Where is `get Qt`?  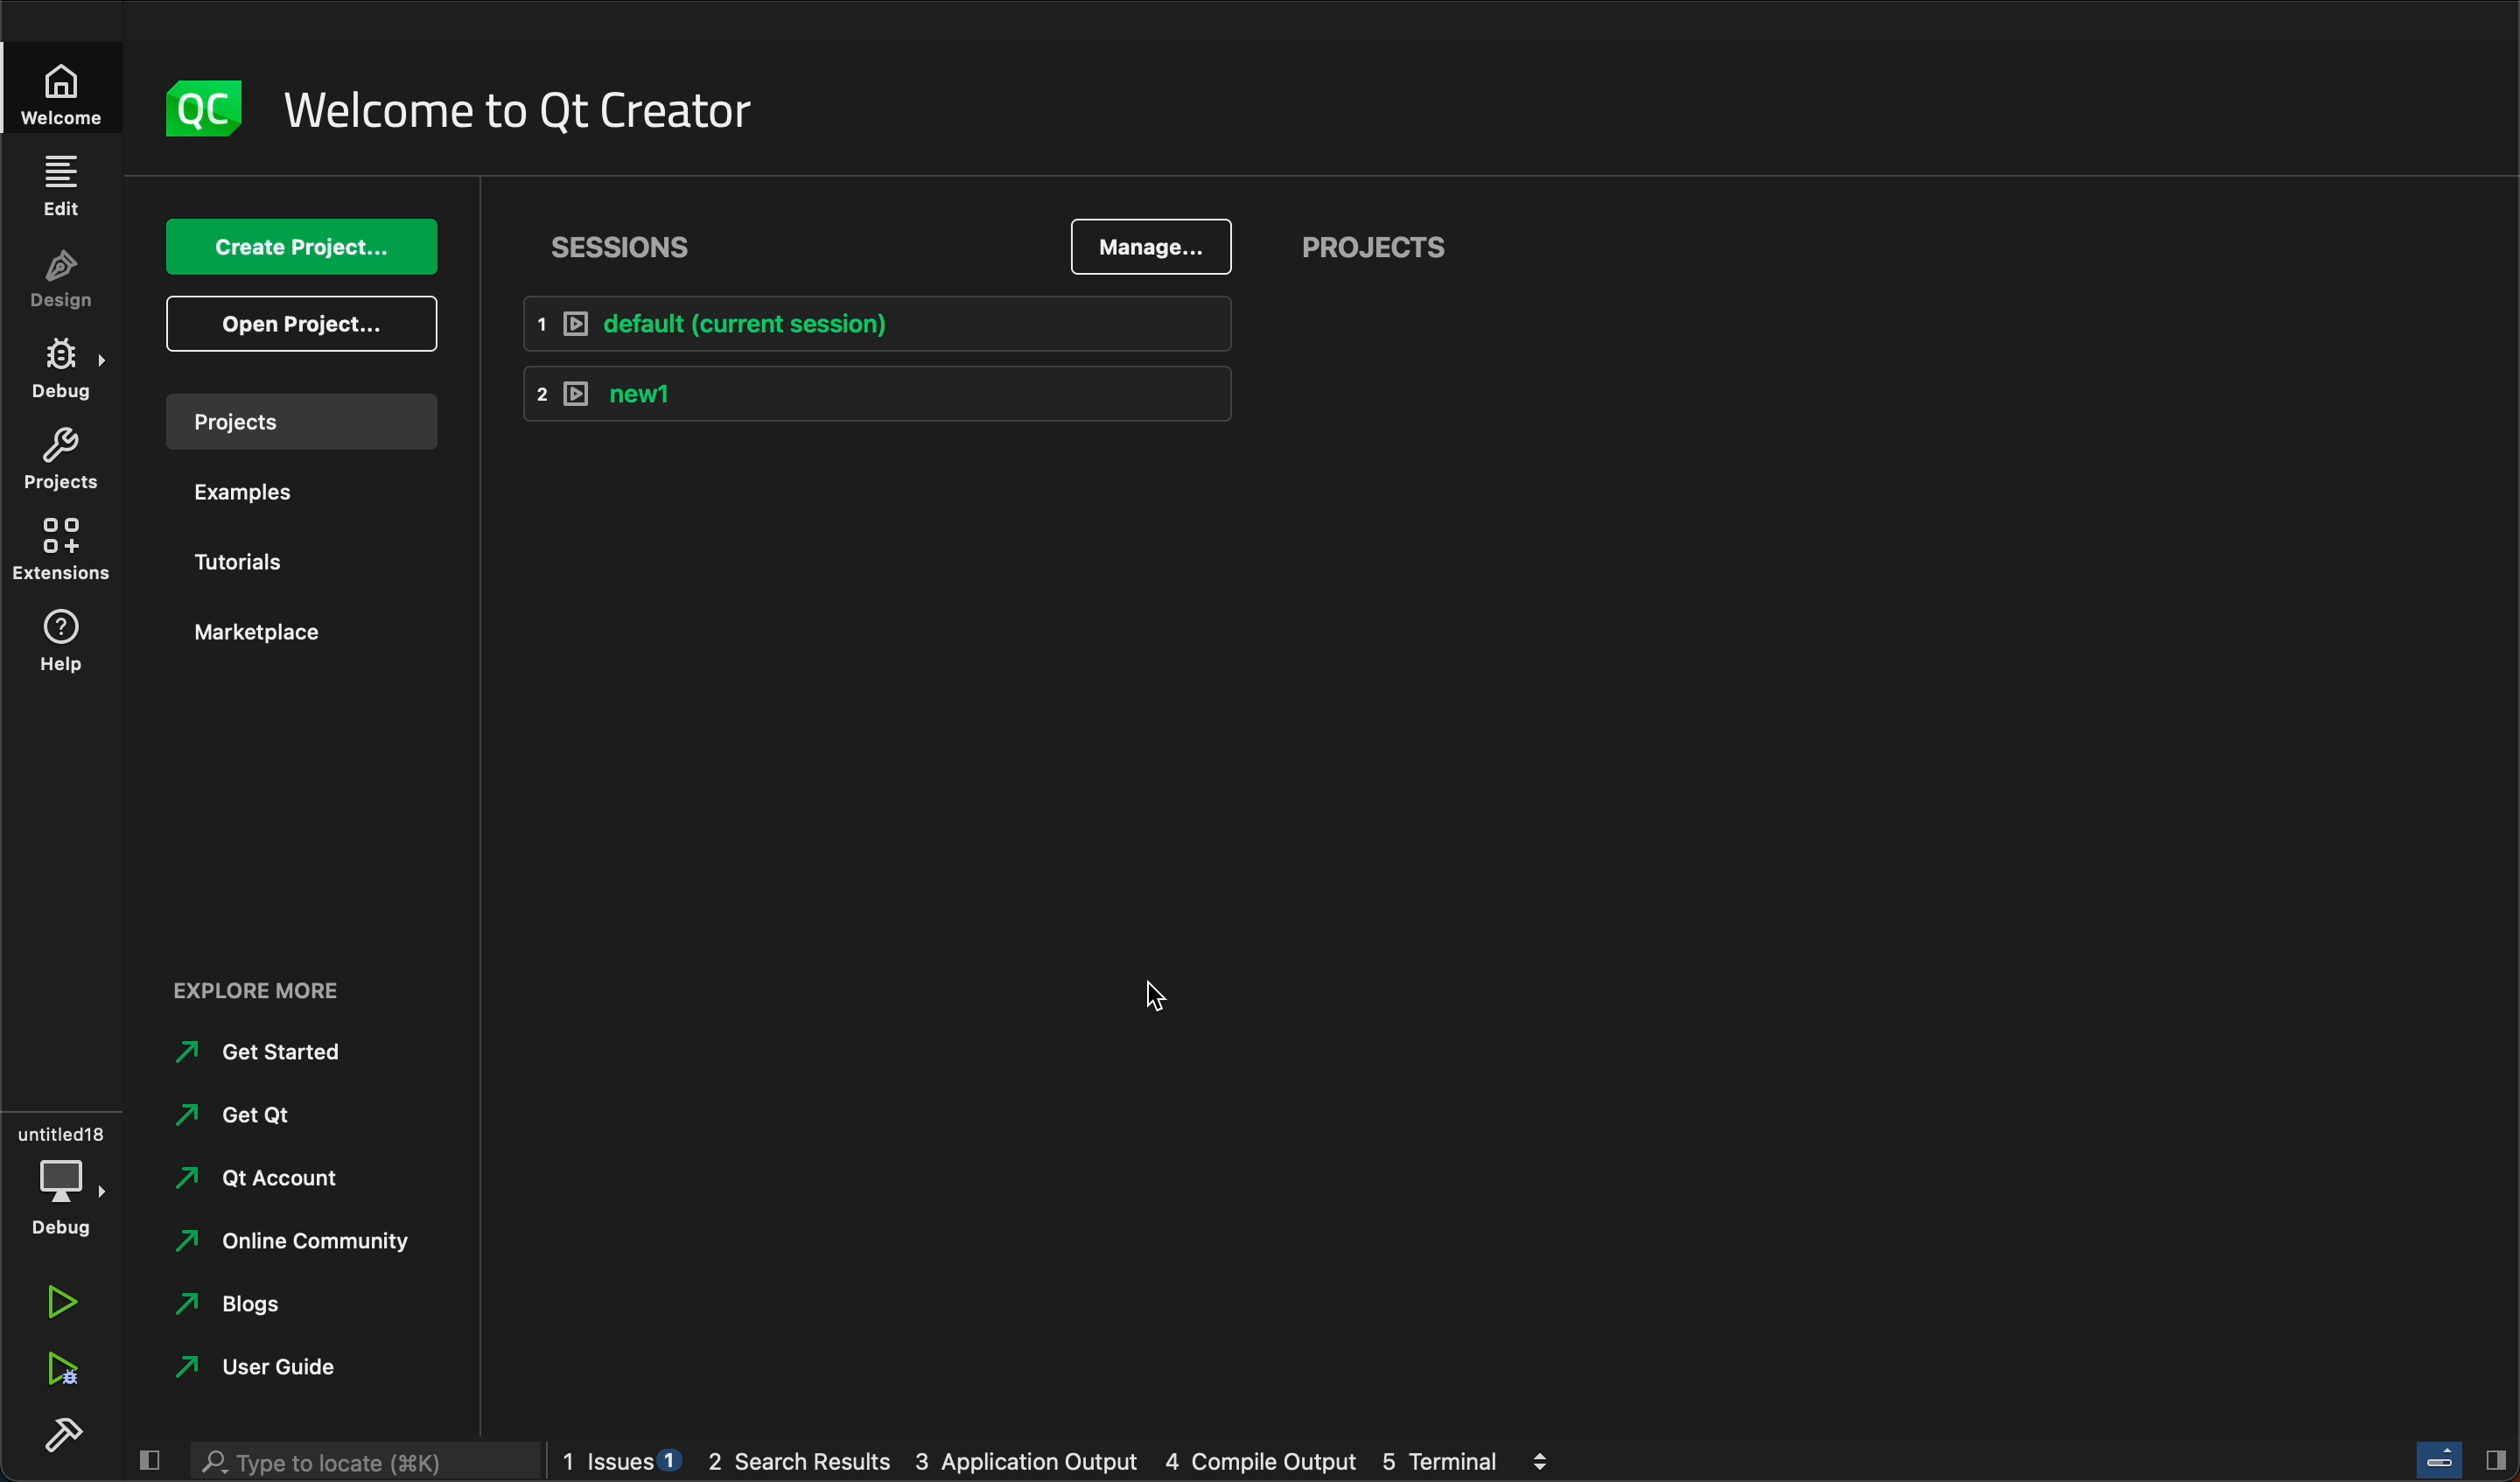 get Qt is located at coordinates (246, 1117).